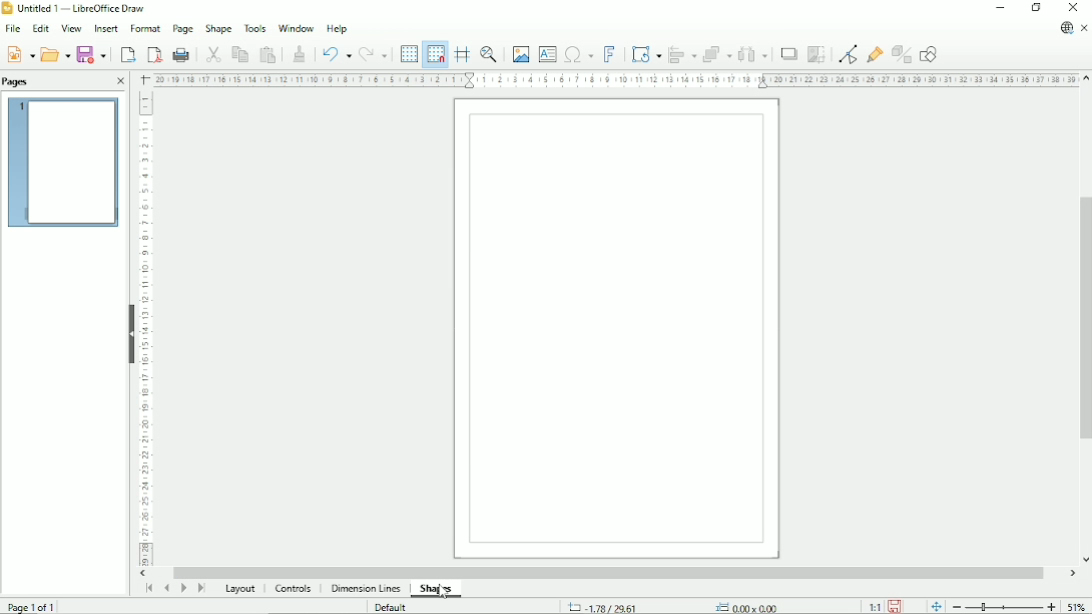  I want to click on 0.00x0.00, so click(745, 606).